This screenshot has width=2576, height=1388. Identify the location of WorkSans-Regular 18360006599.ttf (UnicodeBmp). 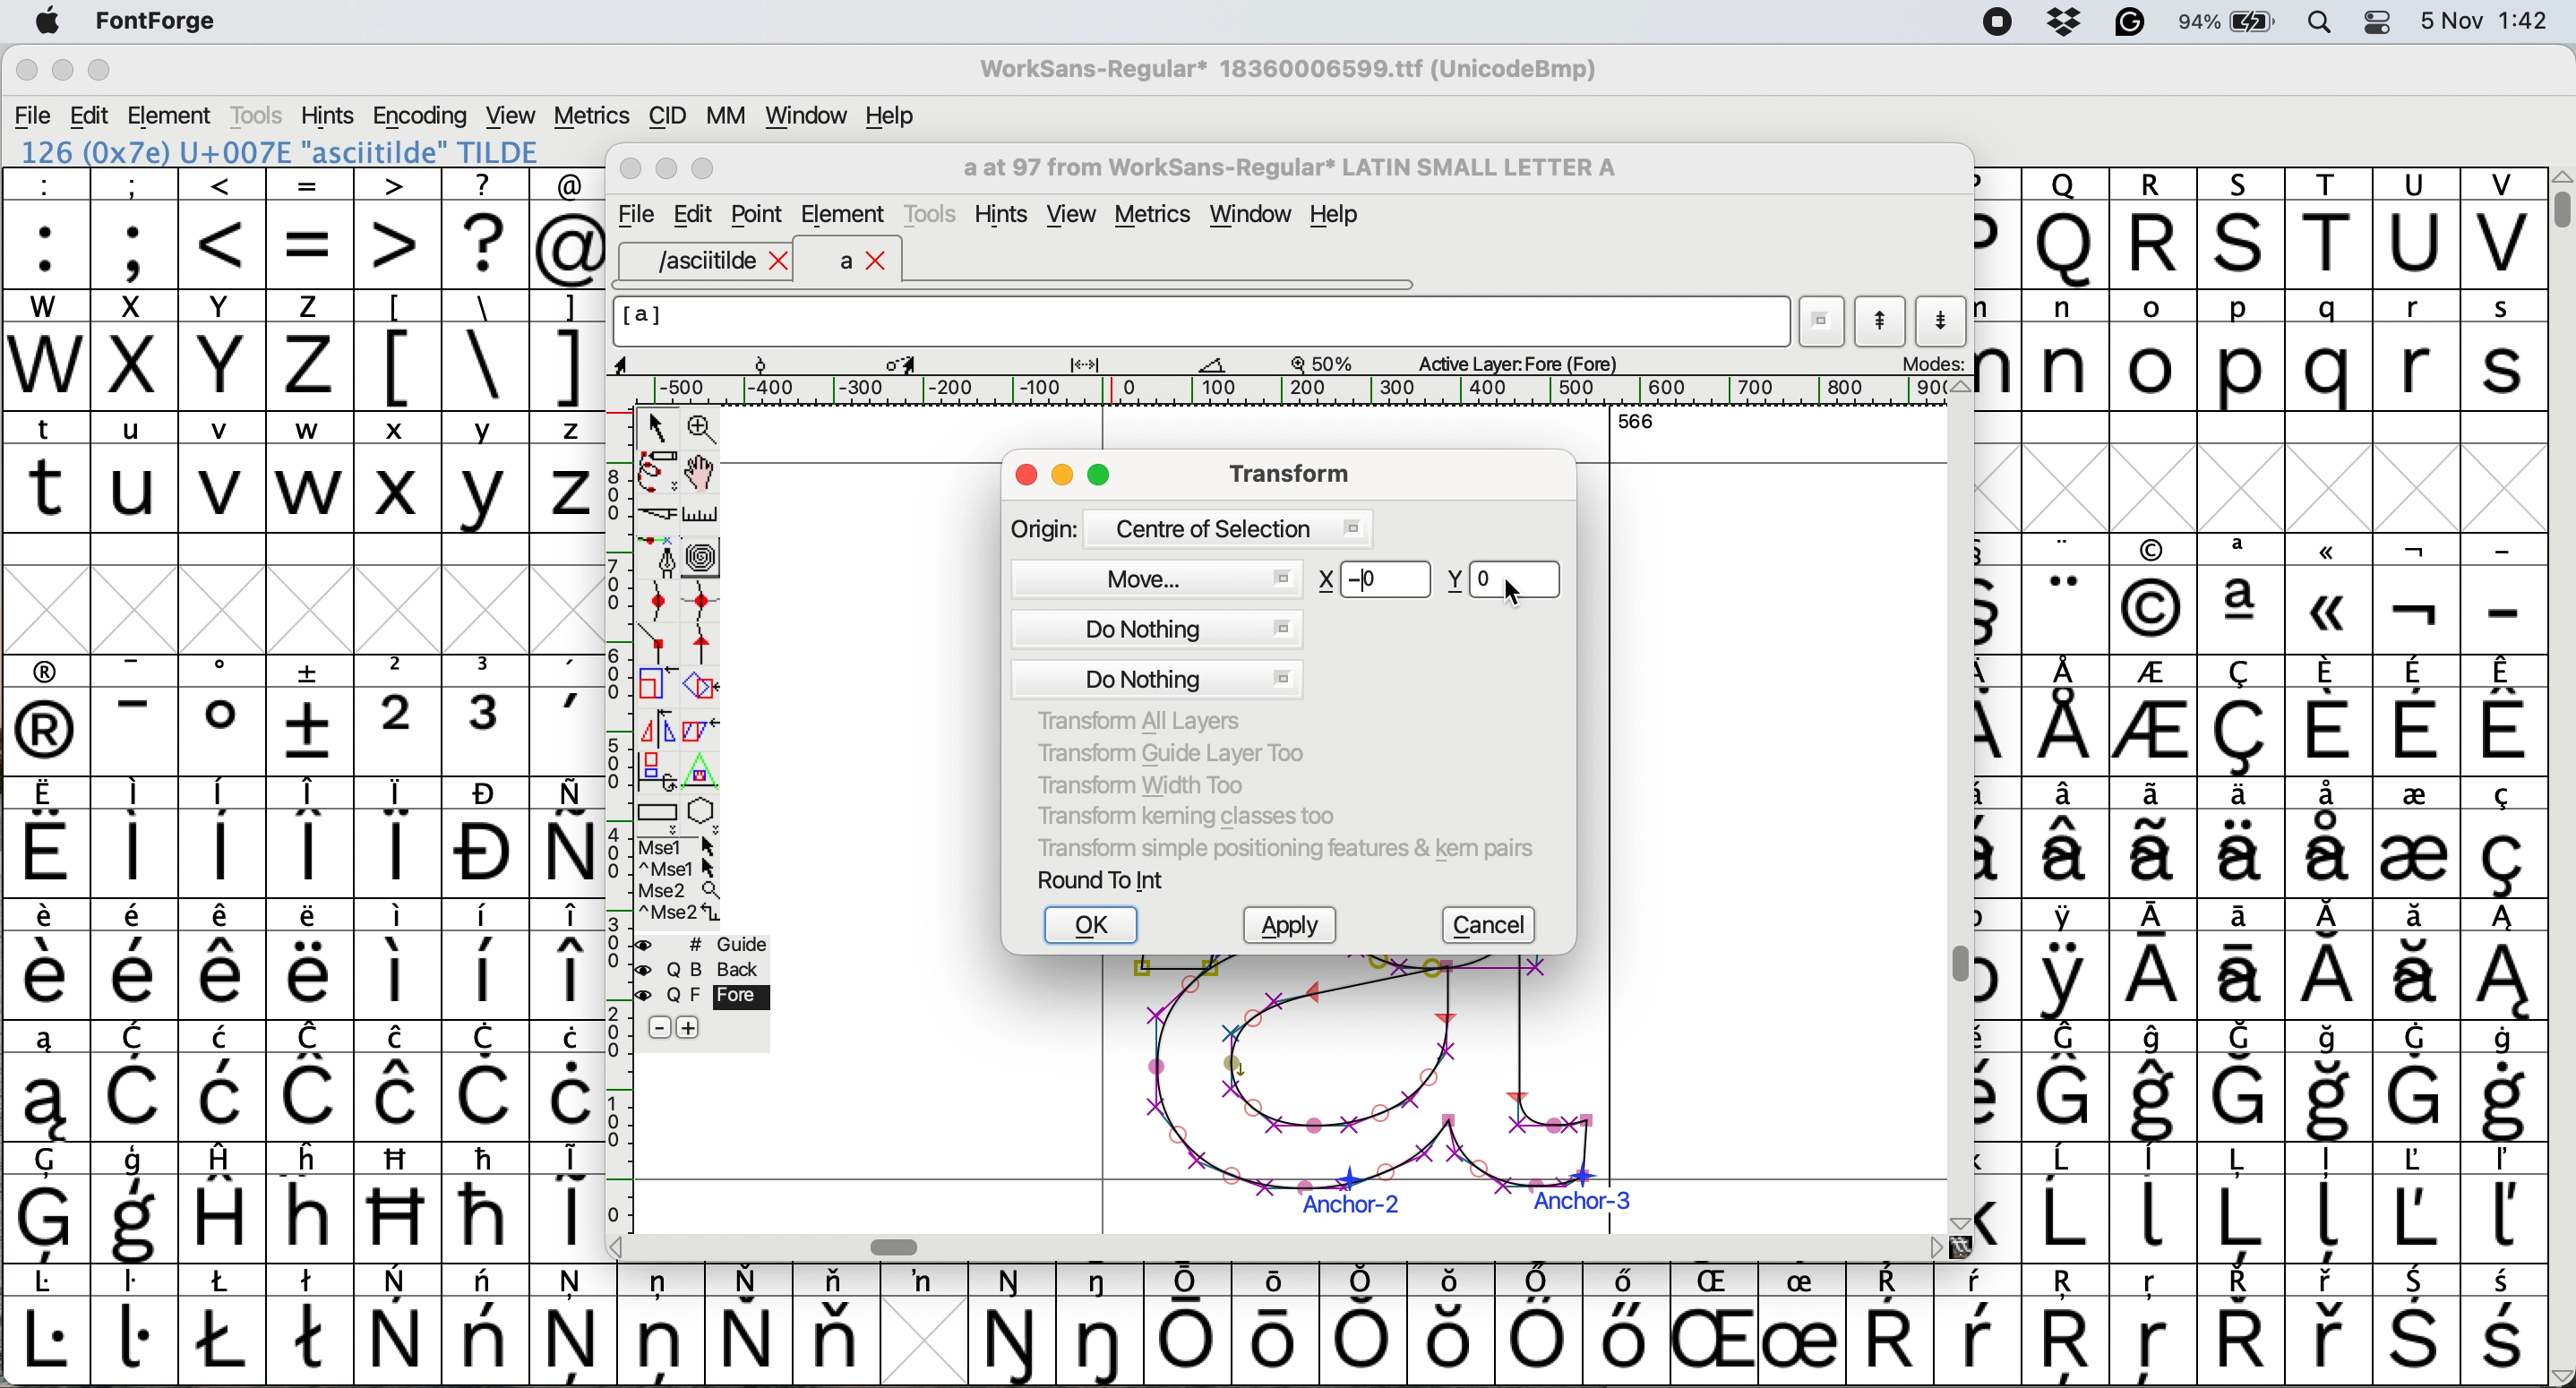
(1289, 73).